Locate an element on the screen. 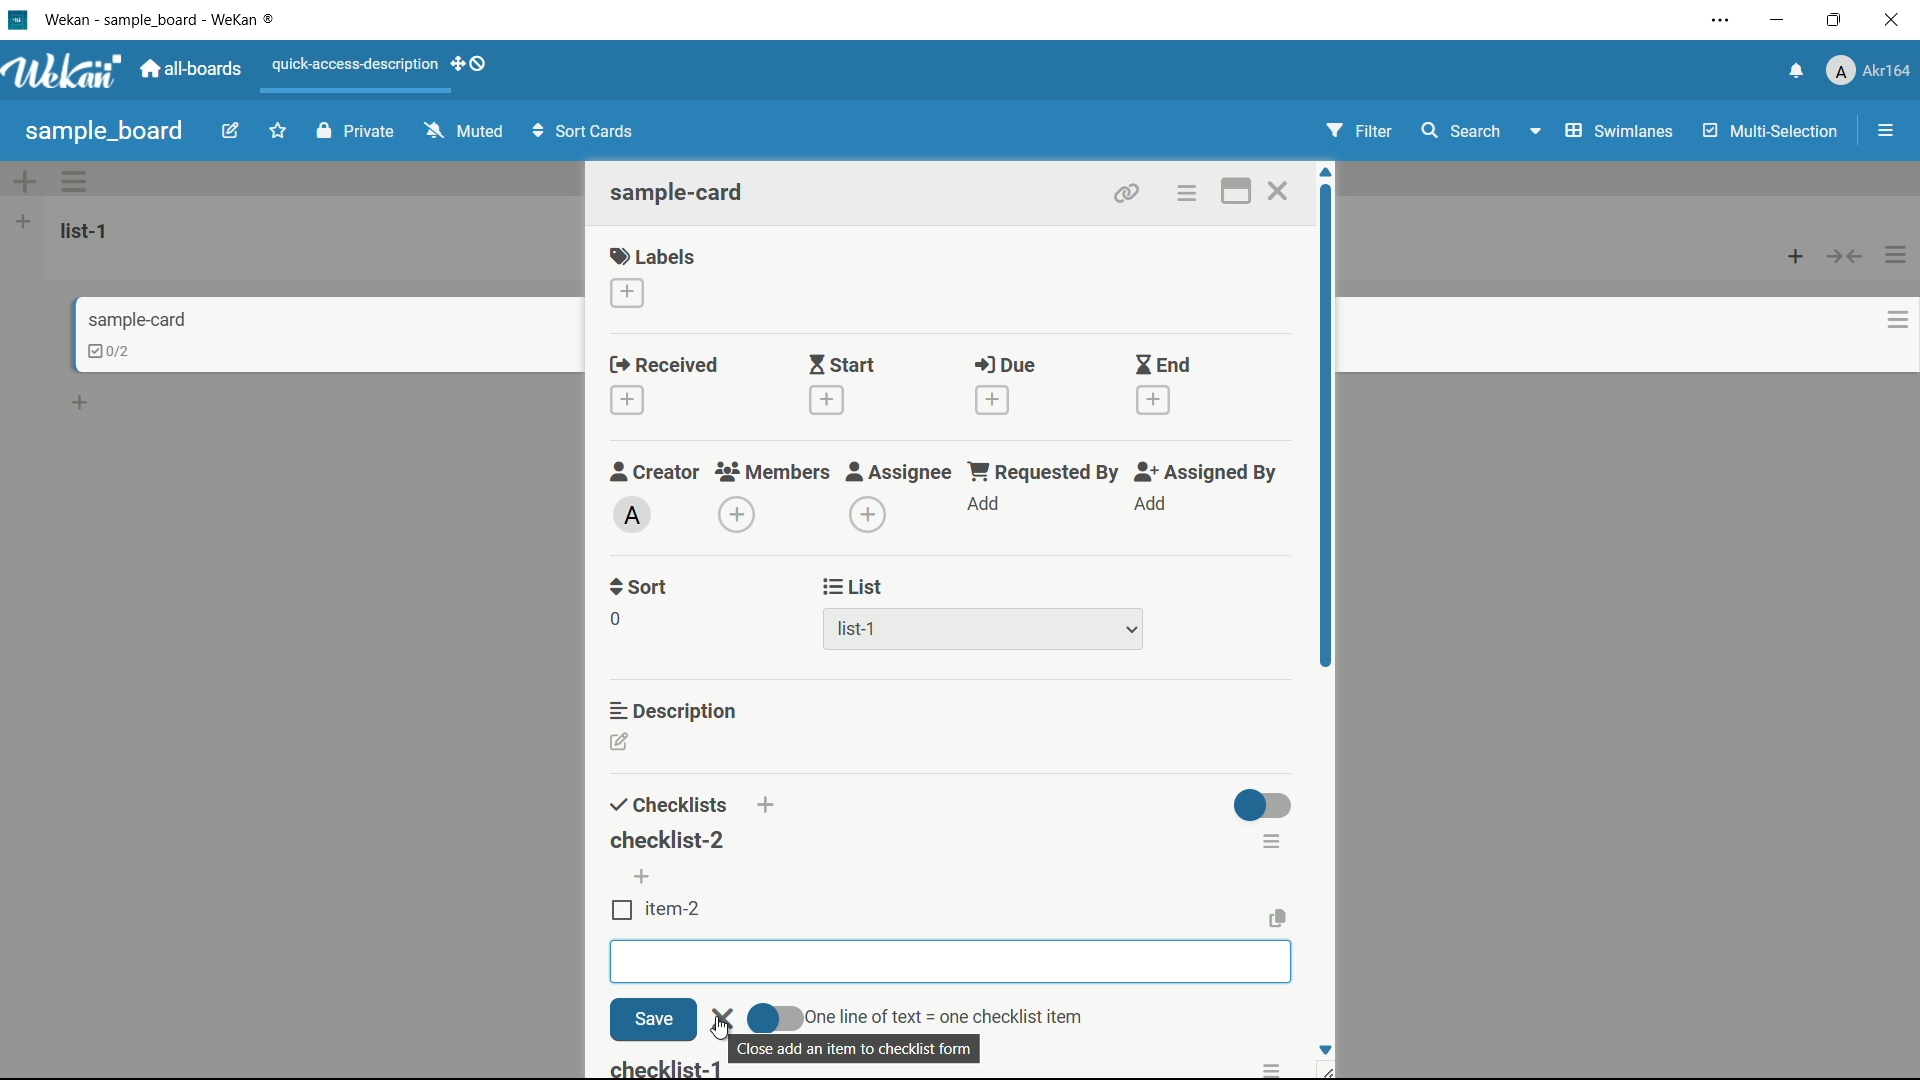 The image size is (1920, 1080). sort cards is located at coordinates (585, 133).